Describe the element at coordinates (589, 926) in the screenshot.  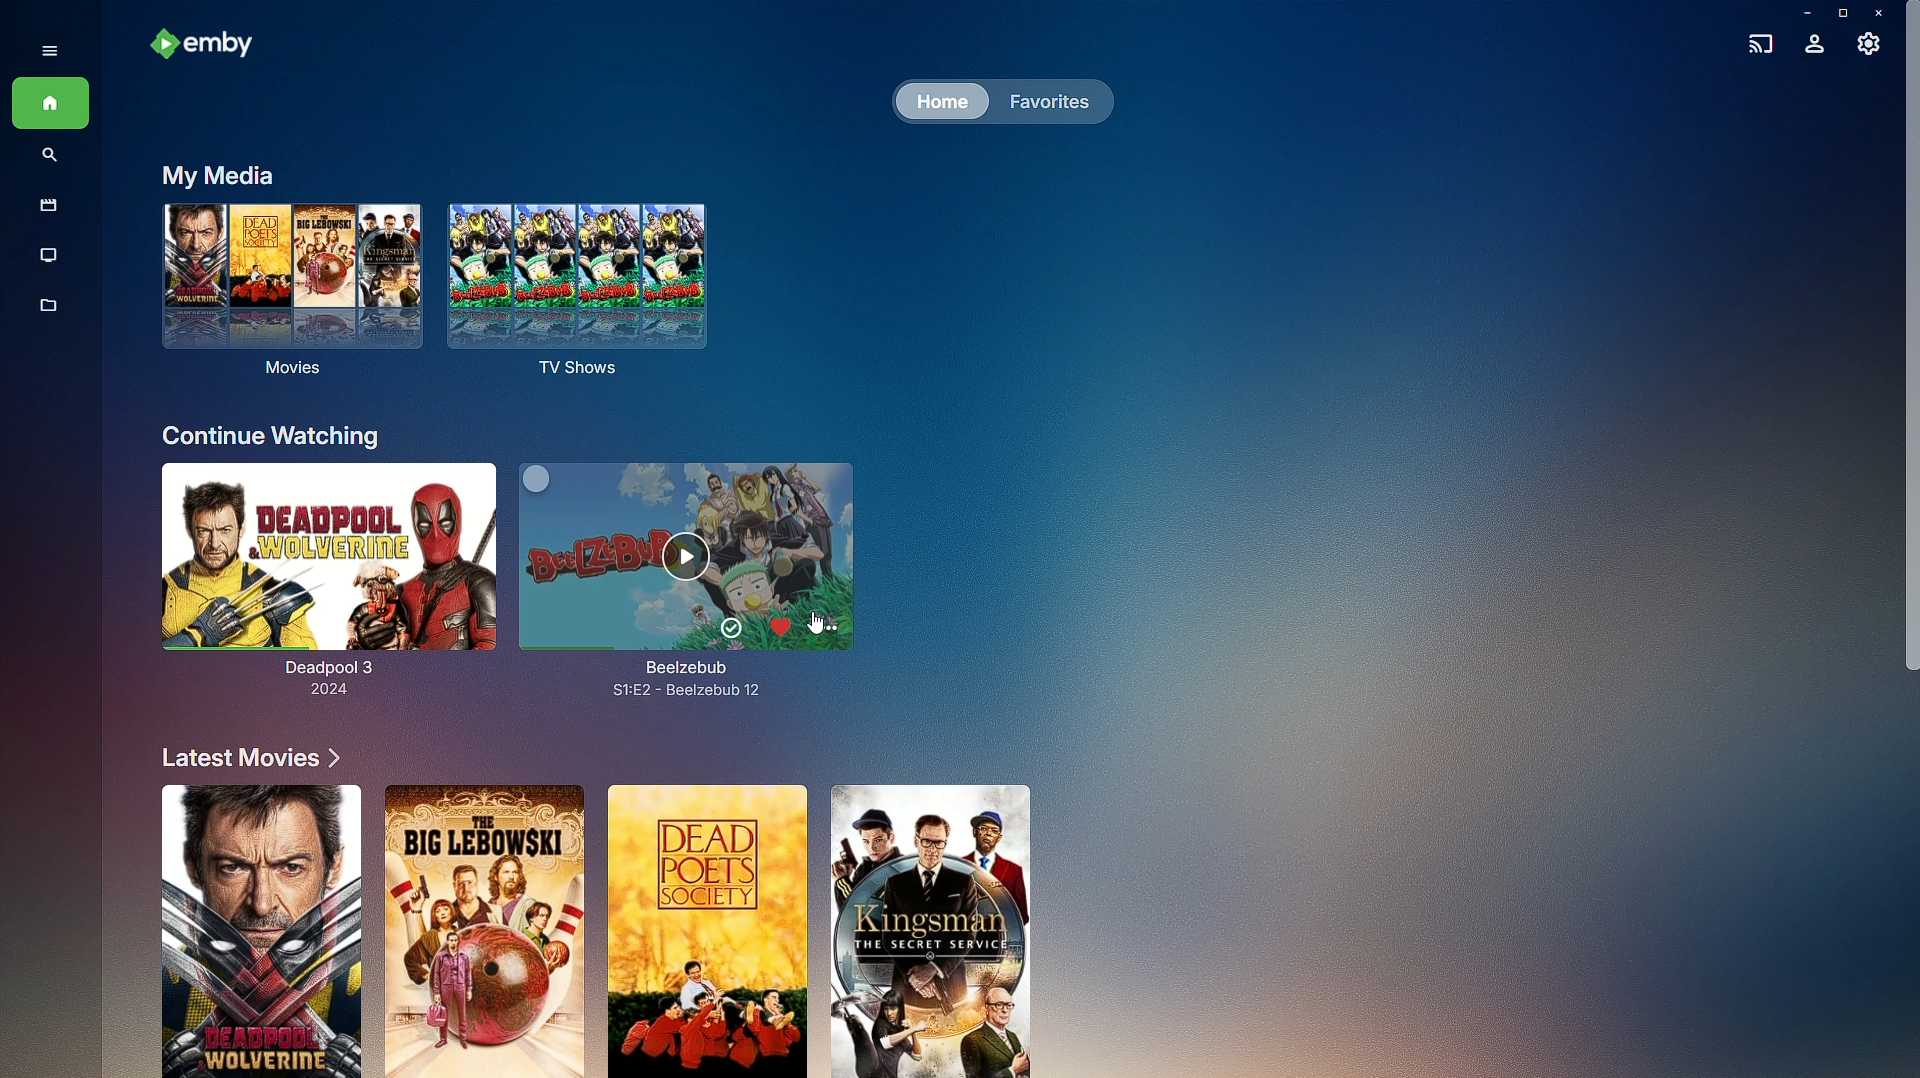
I see `Posters` at that location.